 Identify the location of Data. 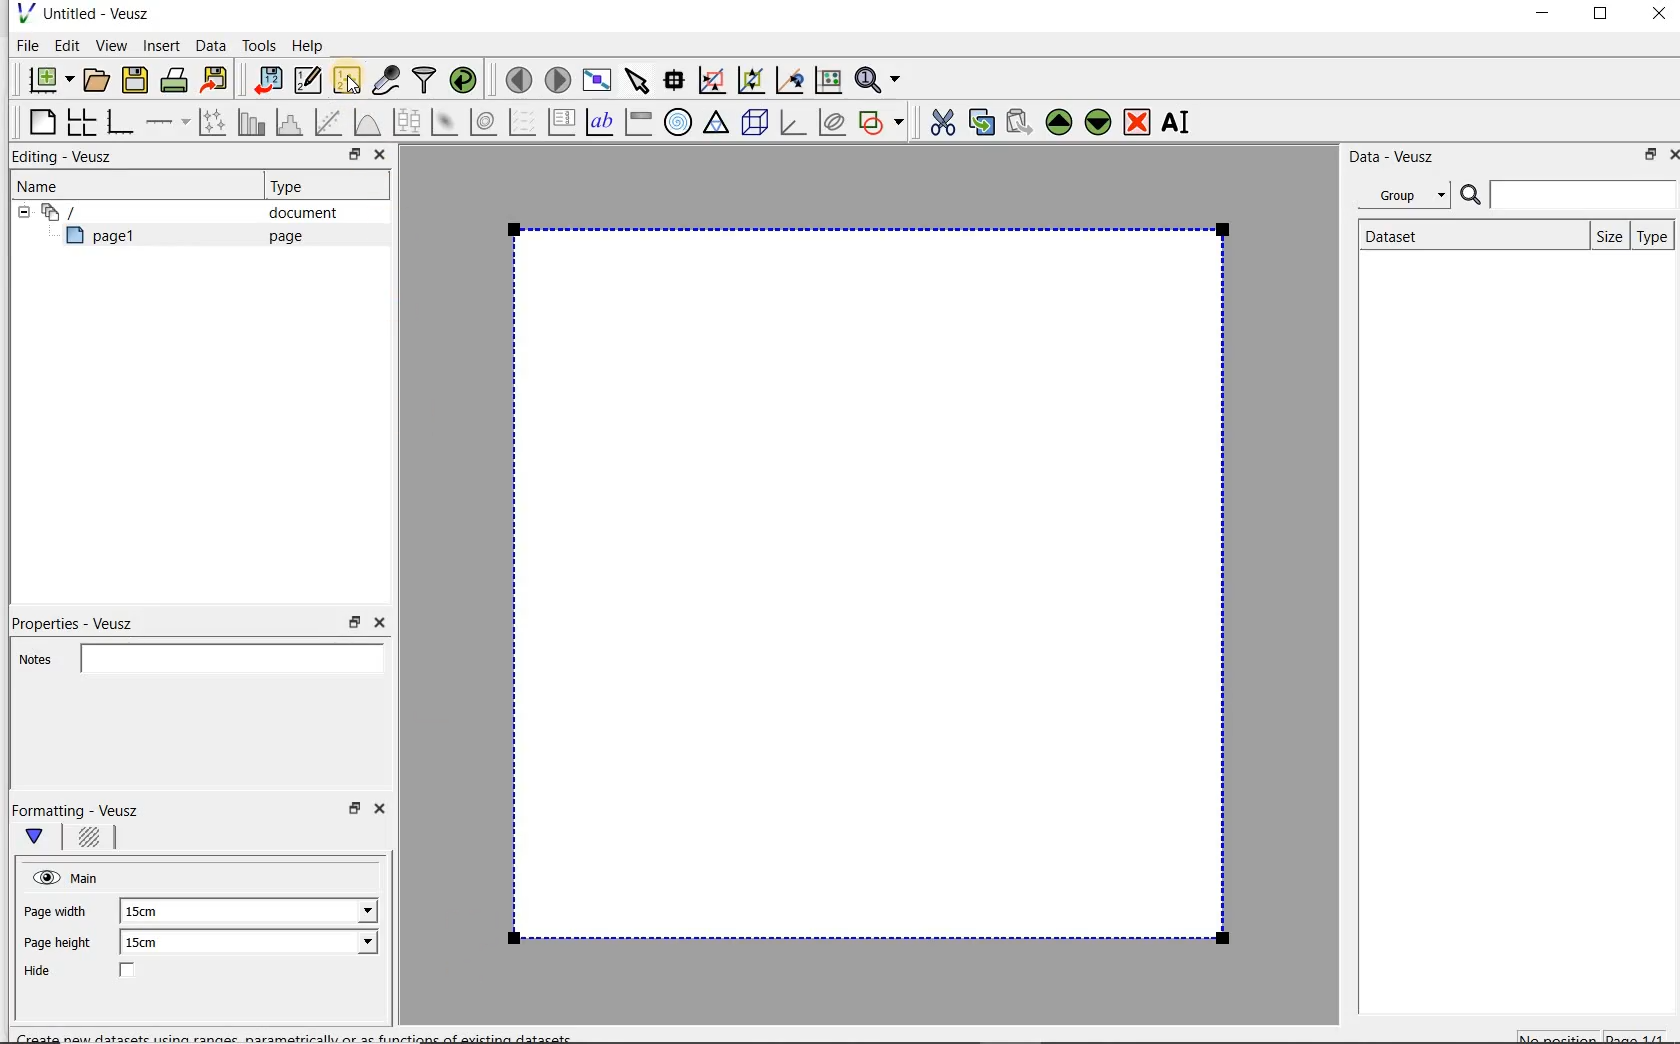
(212, 45).